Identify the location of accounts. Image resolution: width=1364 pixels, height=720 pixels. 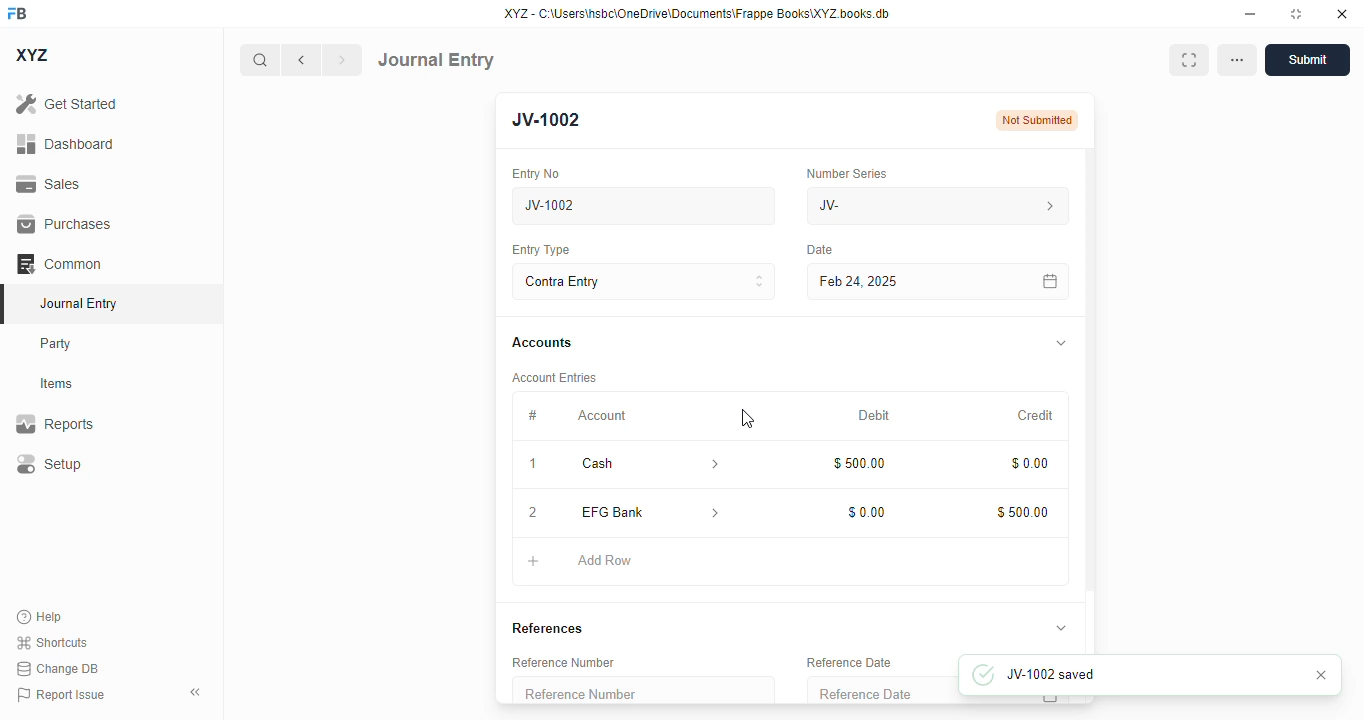
(542, 344).